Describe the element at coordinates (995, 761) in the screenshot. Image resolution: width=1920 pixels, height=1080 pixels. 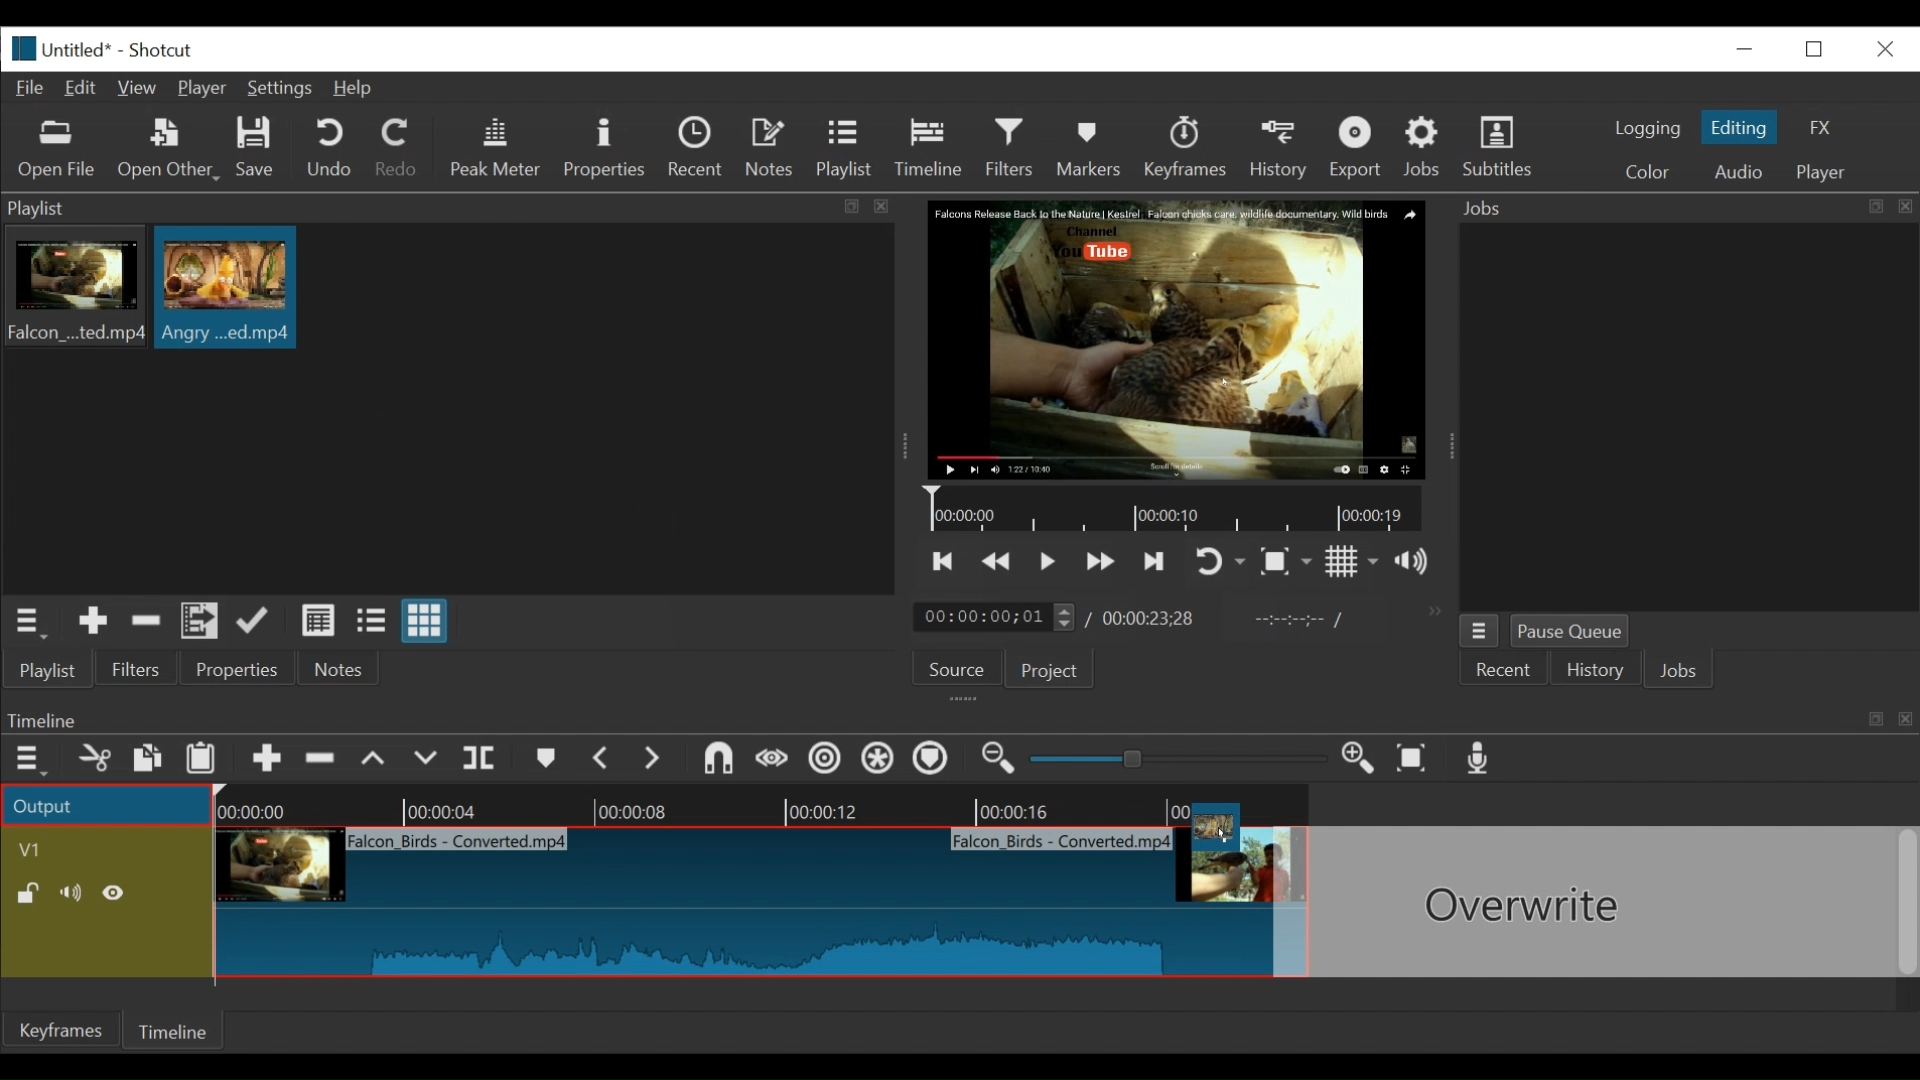
I see `Zoom timeline in` at that location.